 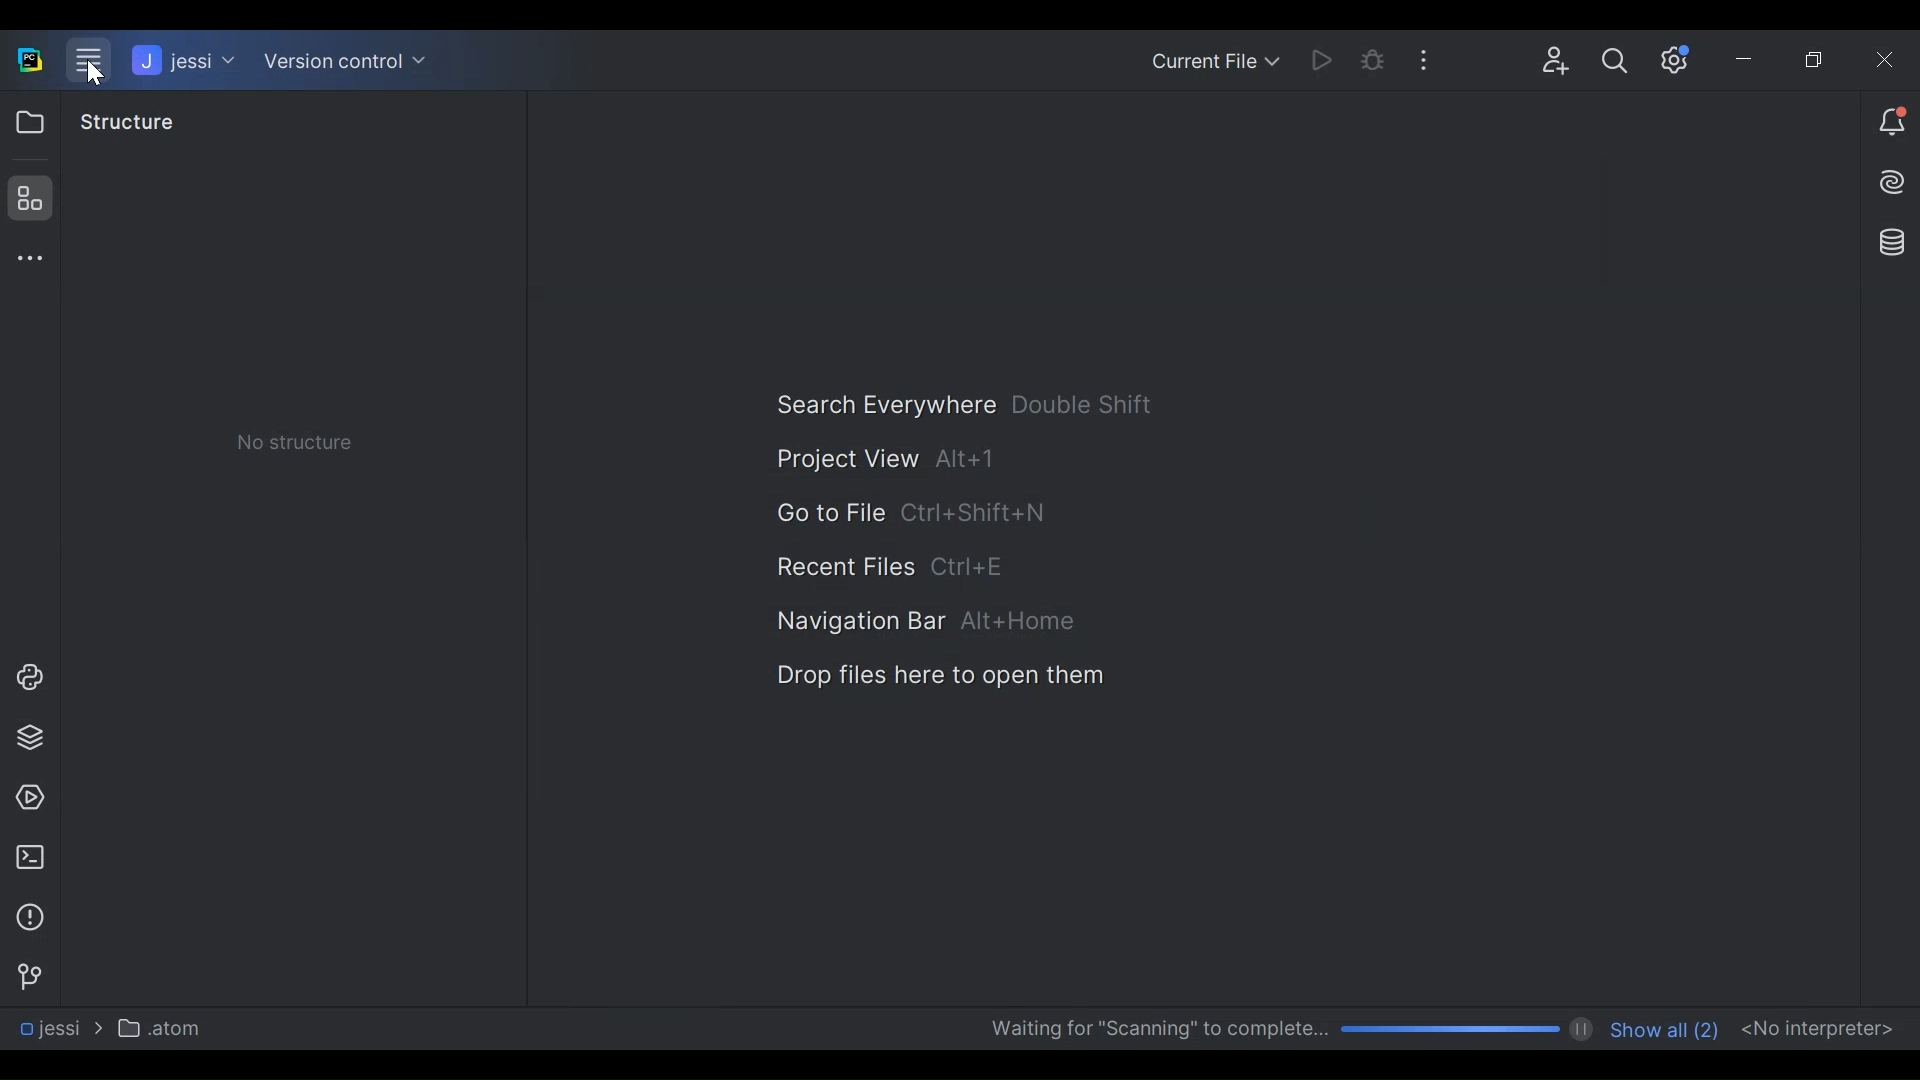 I want to click on Search Everywhere, so click(x=932, y=406).